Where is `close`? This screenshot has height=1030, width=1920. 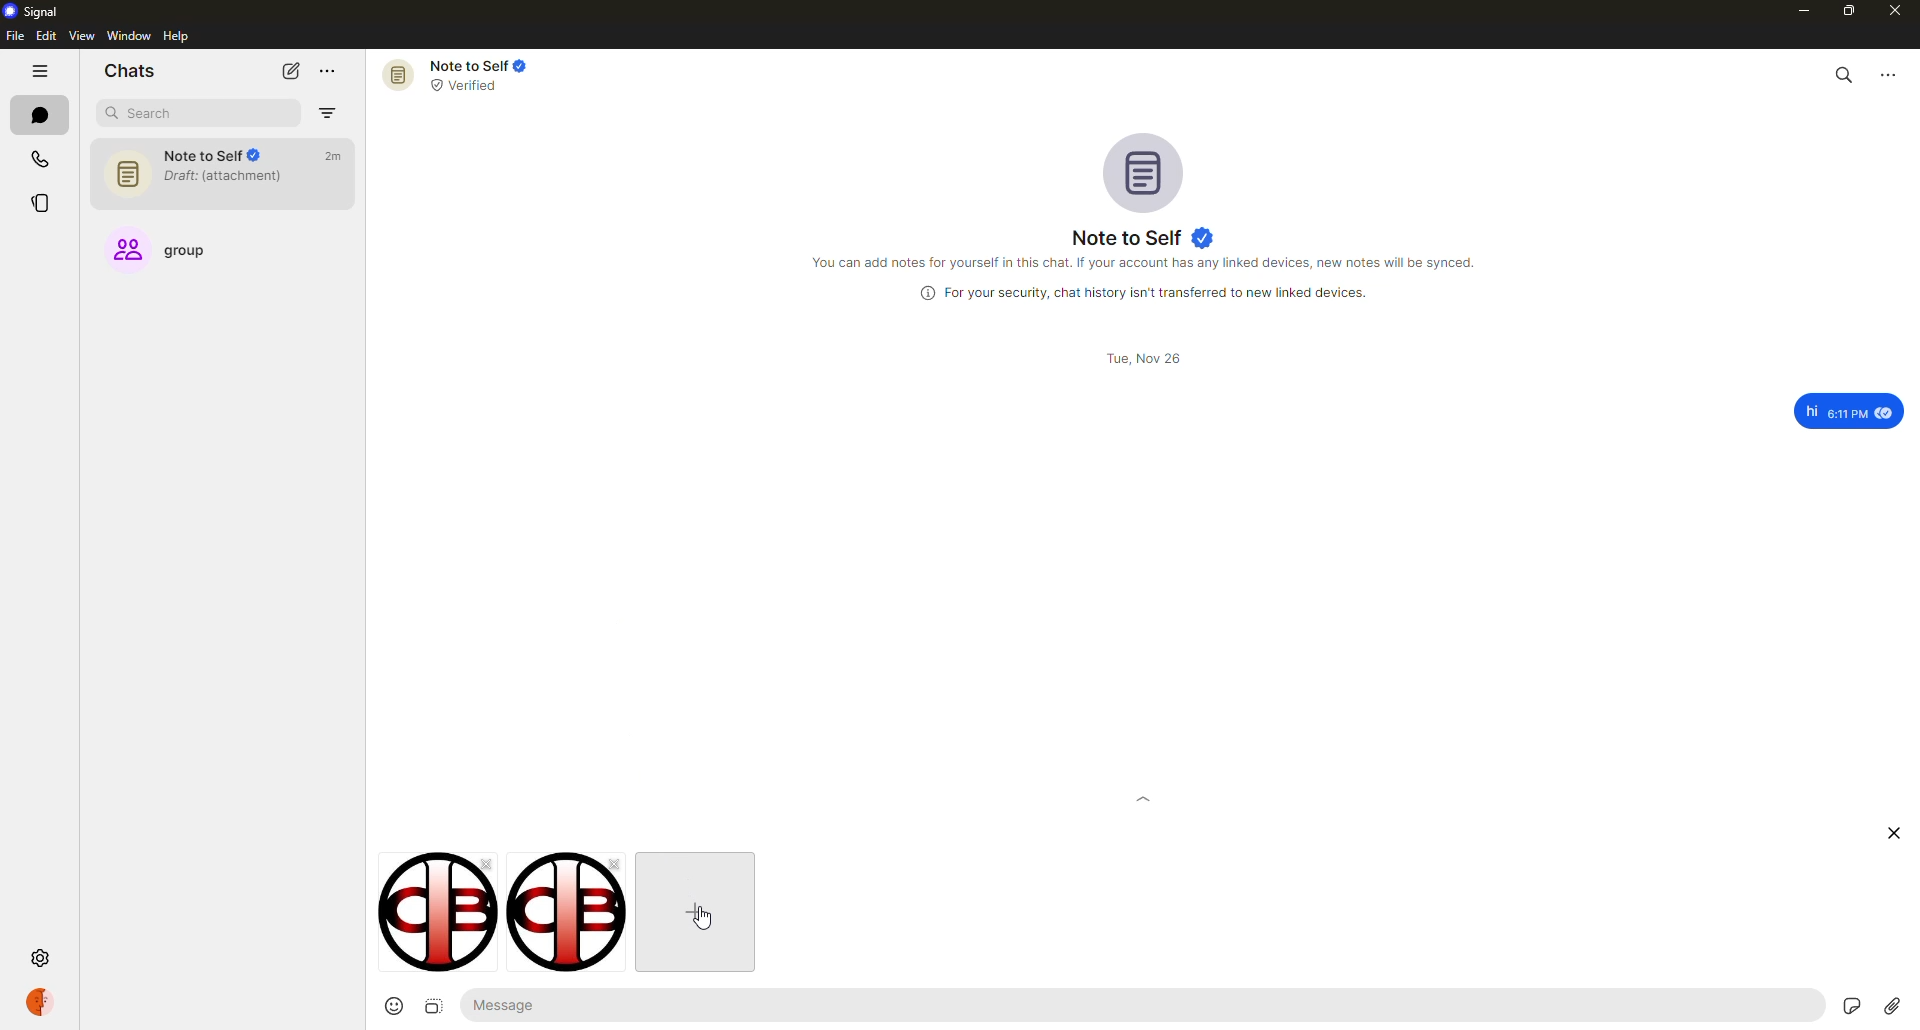
close is located at coordinates (484, 864).